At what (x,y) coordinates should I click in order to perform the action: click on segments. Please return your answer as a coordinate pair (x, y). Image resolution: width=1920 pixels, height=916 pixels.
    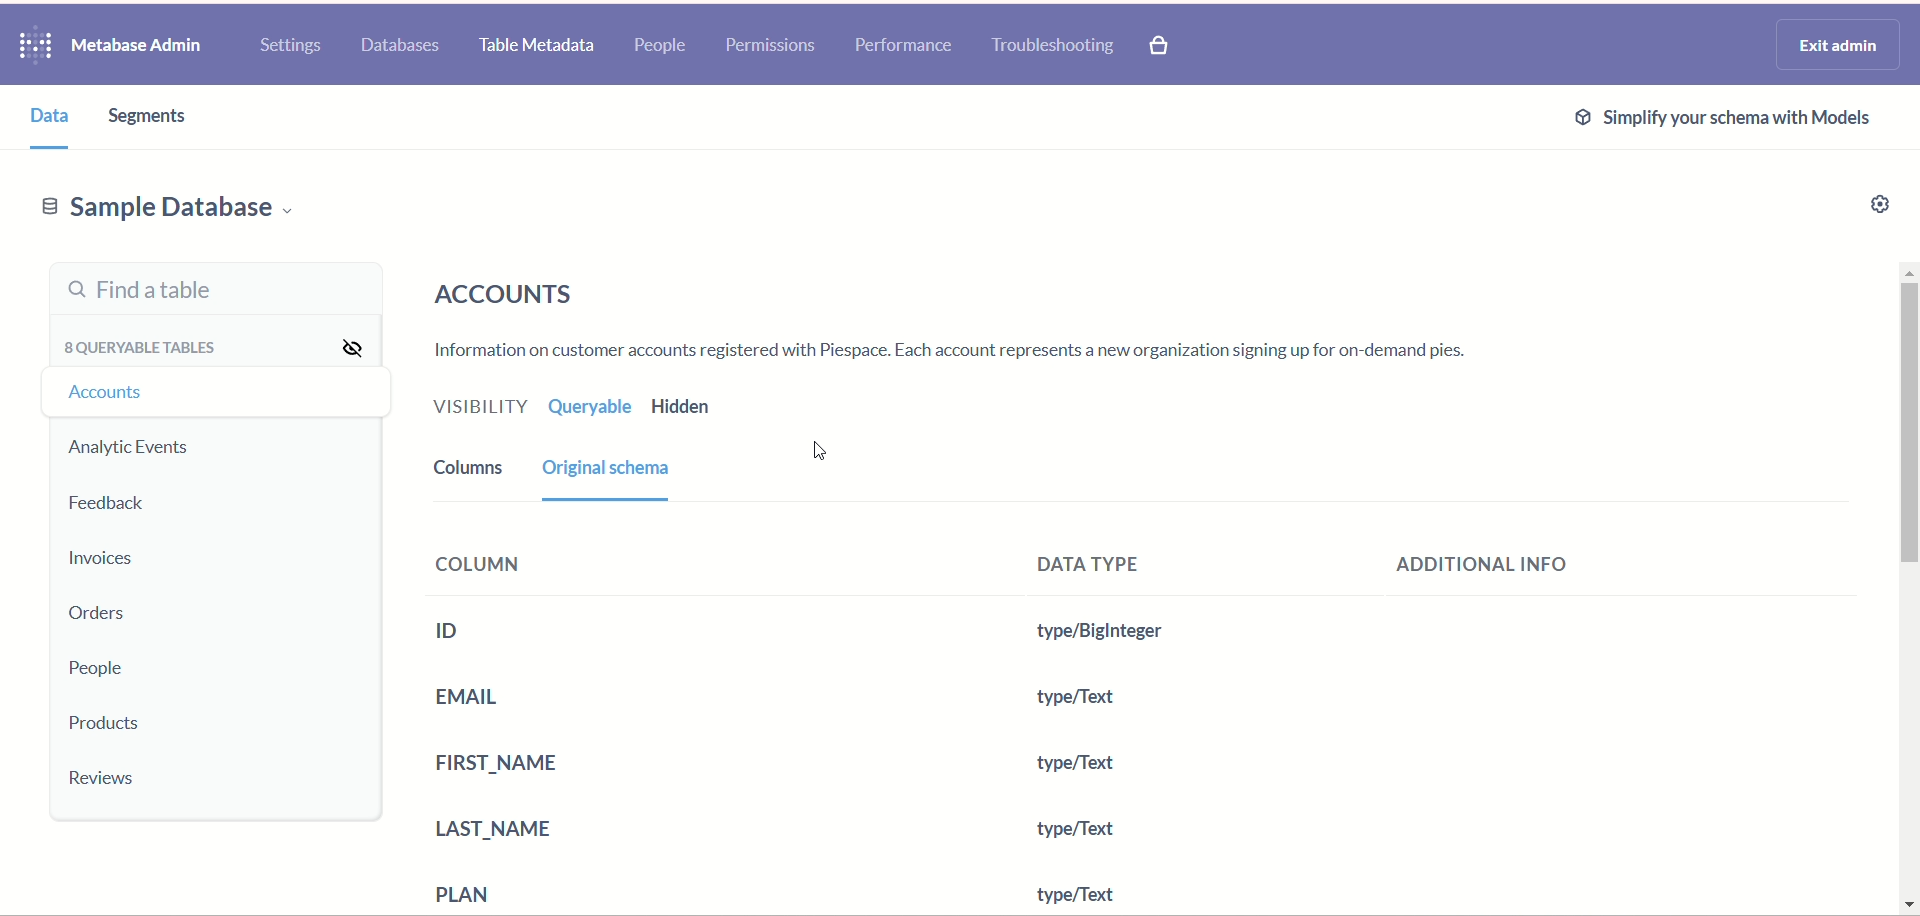
    Looking at the image, I should click on (146, 119).